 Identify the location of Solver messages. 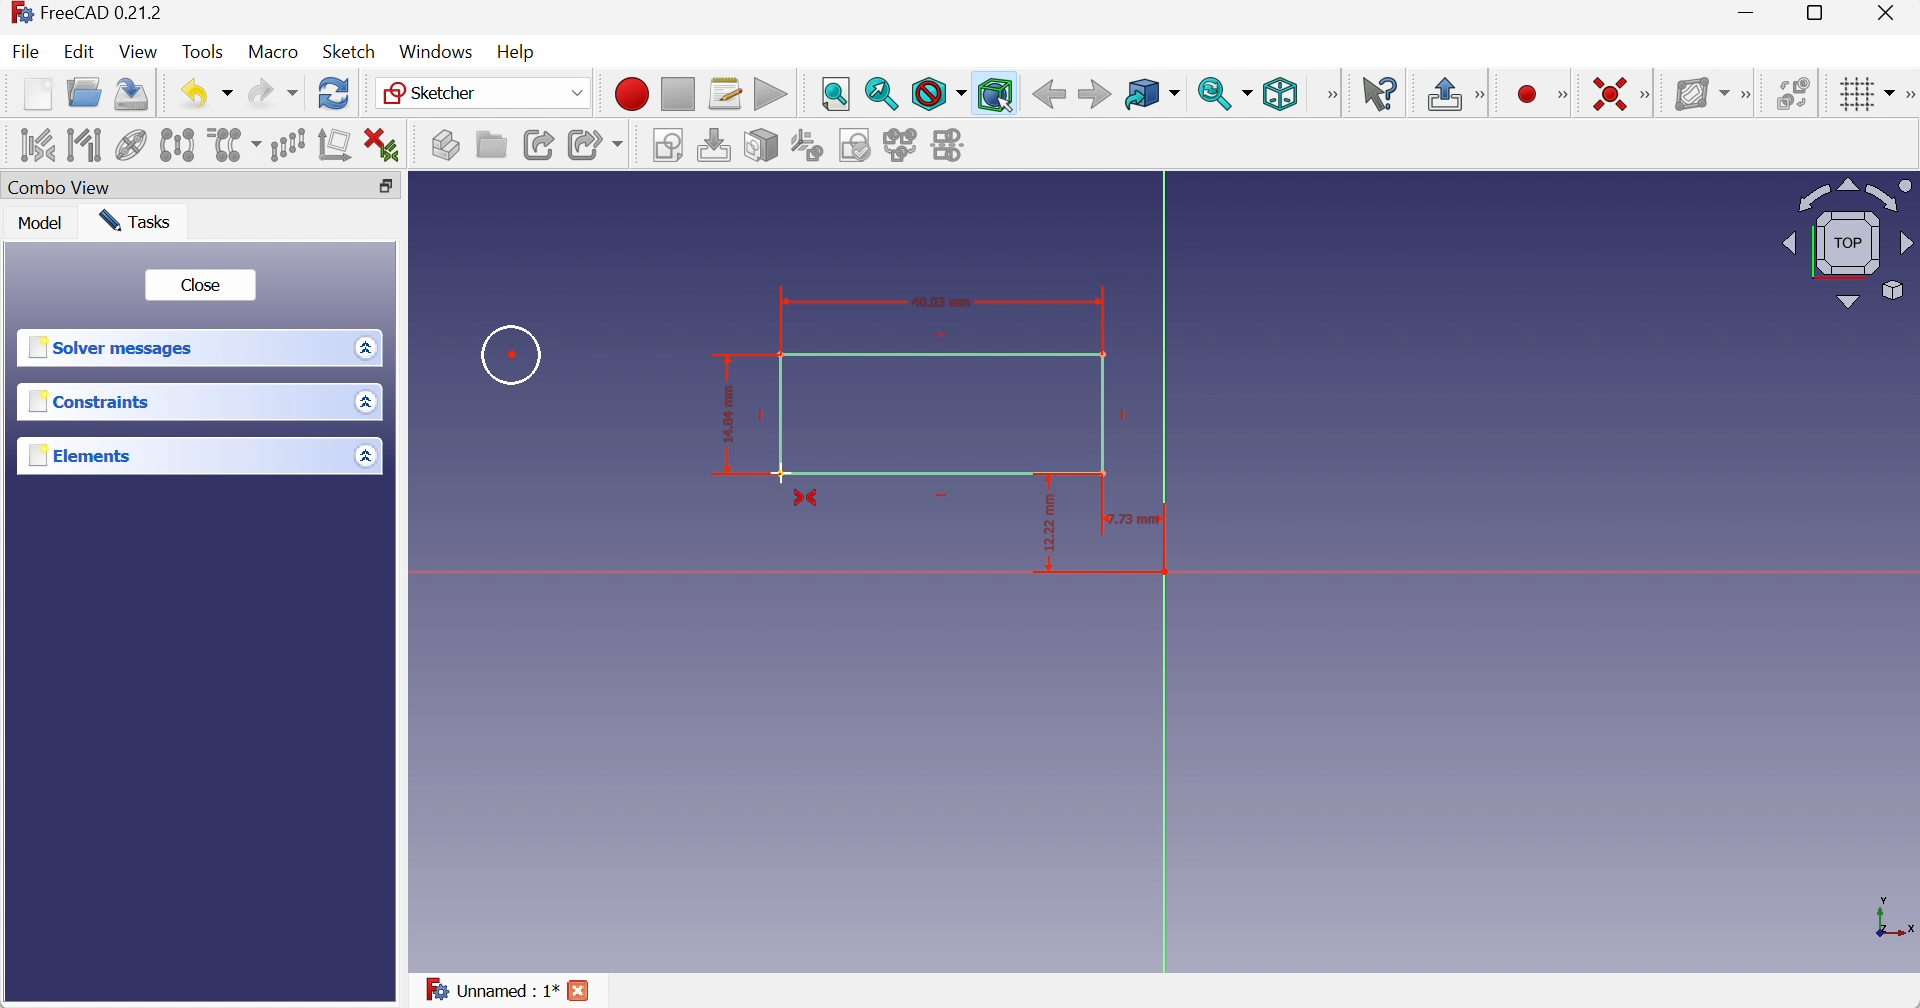
(114, 347).